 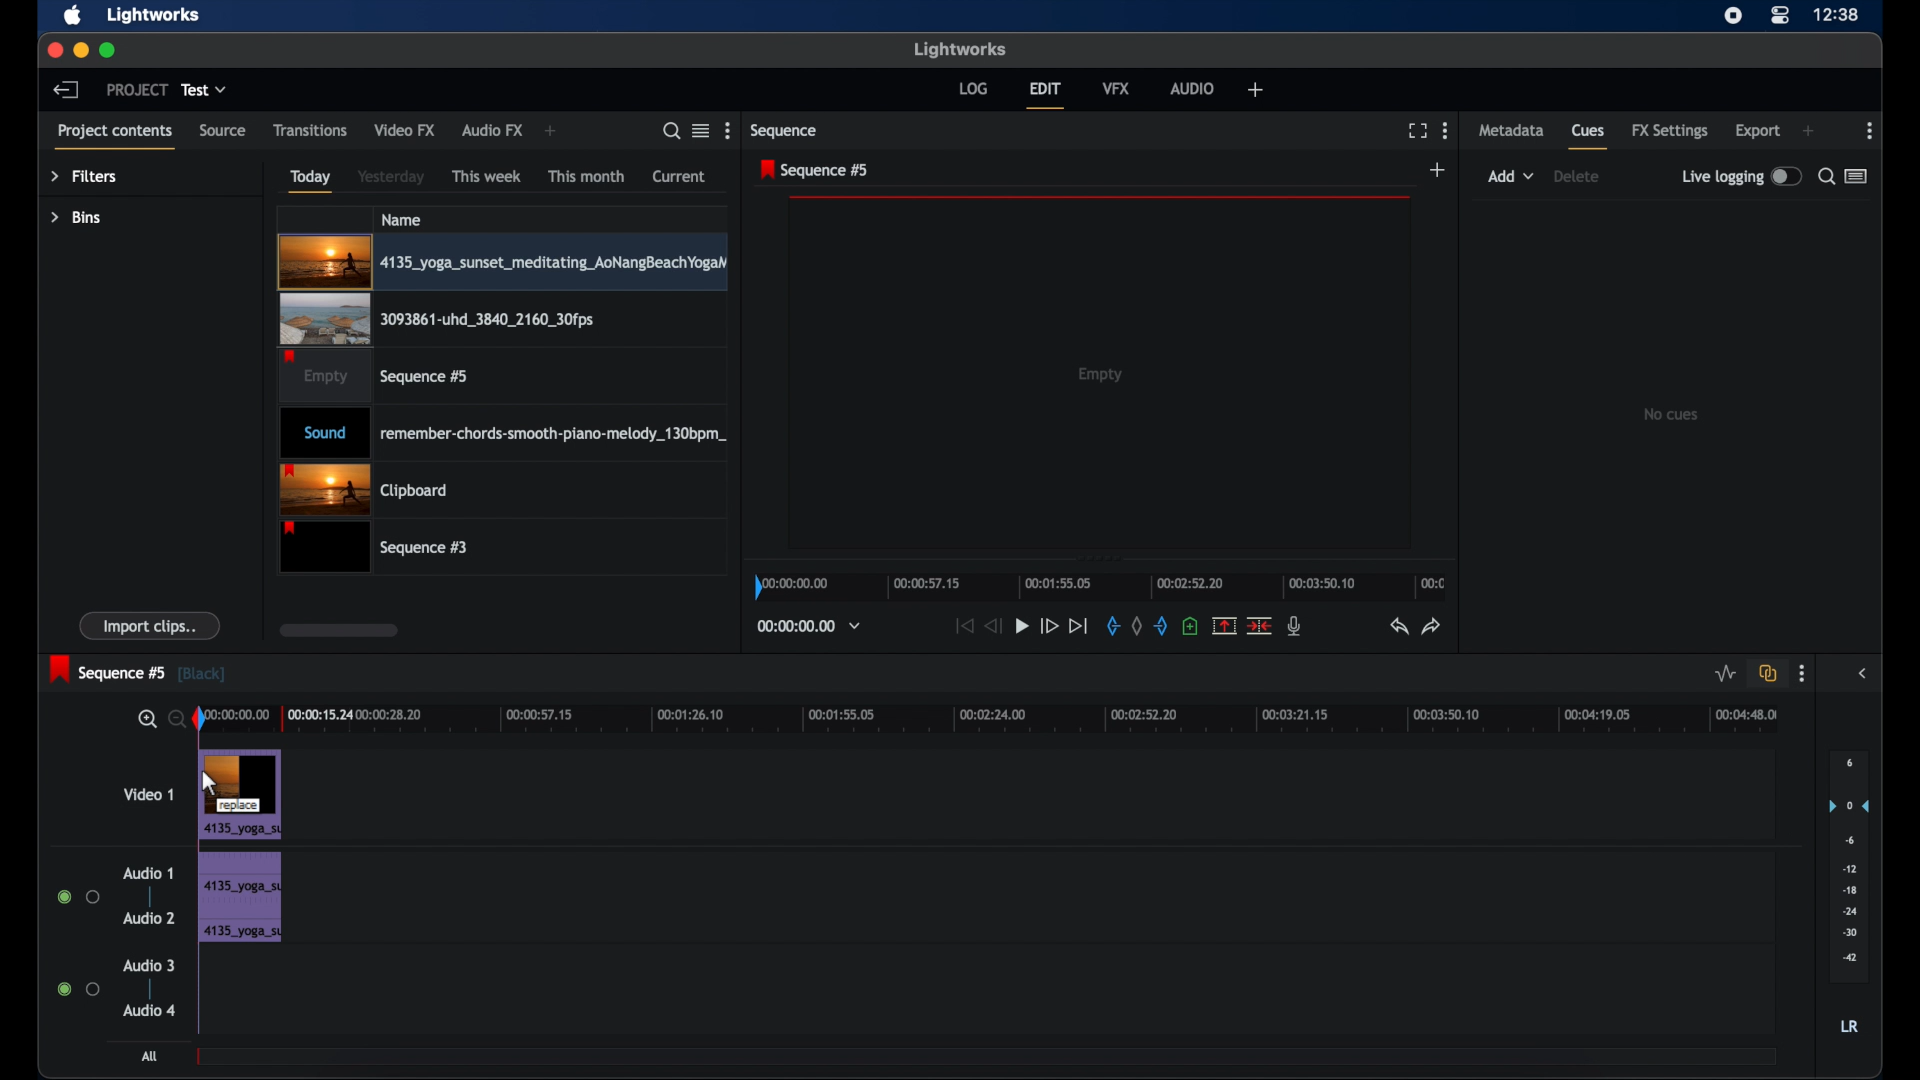 I want to click on import clips, so click(x=149, y=626).